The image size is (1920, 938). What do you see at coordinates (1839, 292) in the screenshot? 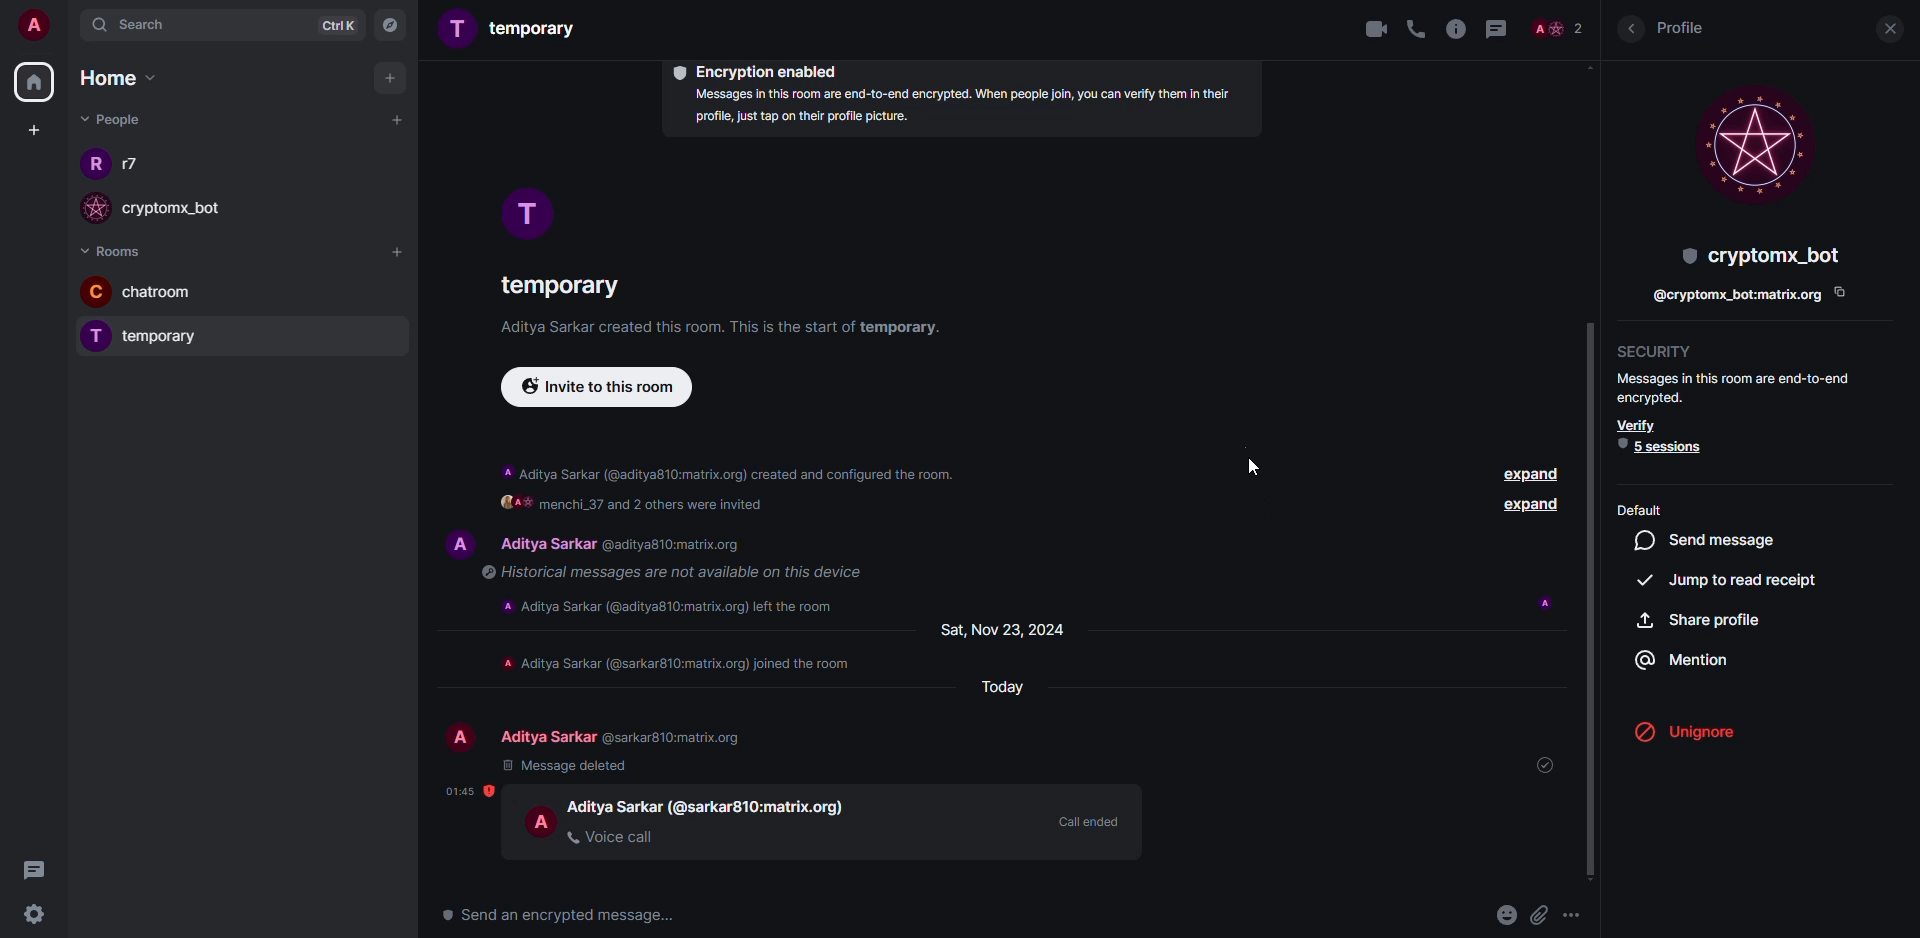
I see `copy` at bounding box center [1839, 292].